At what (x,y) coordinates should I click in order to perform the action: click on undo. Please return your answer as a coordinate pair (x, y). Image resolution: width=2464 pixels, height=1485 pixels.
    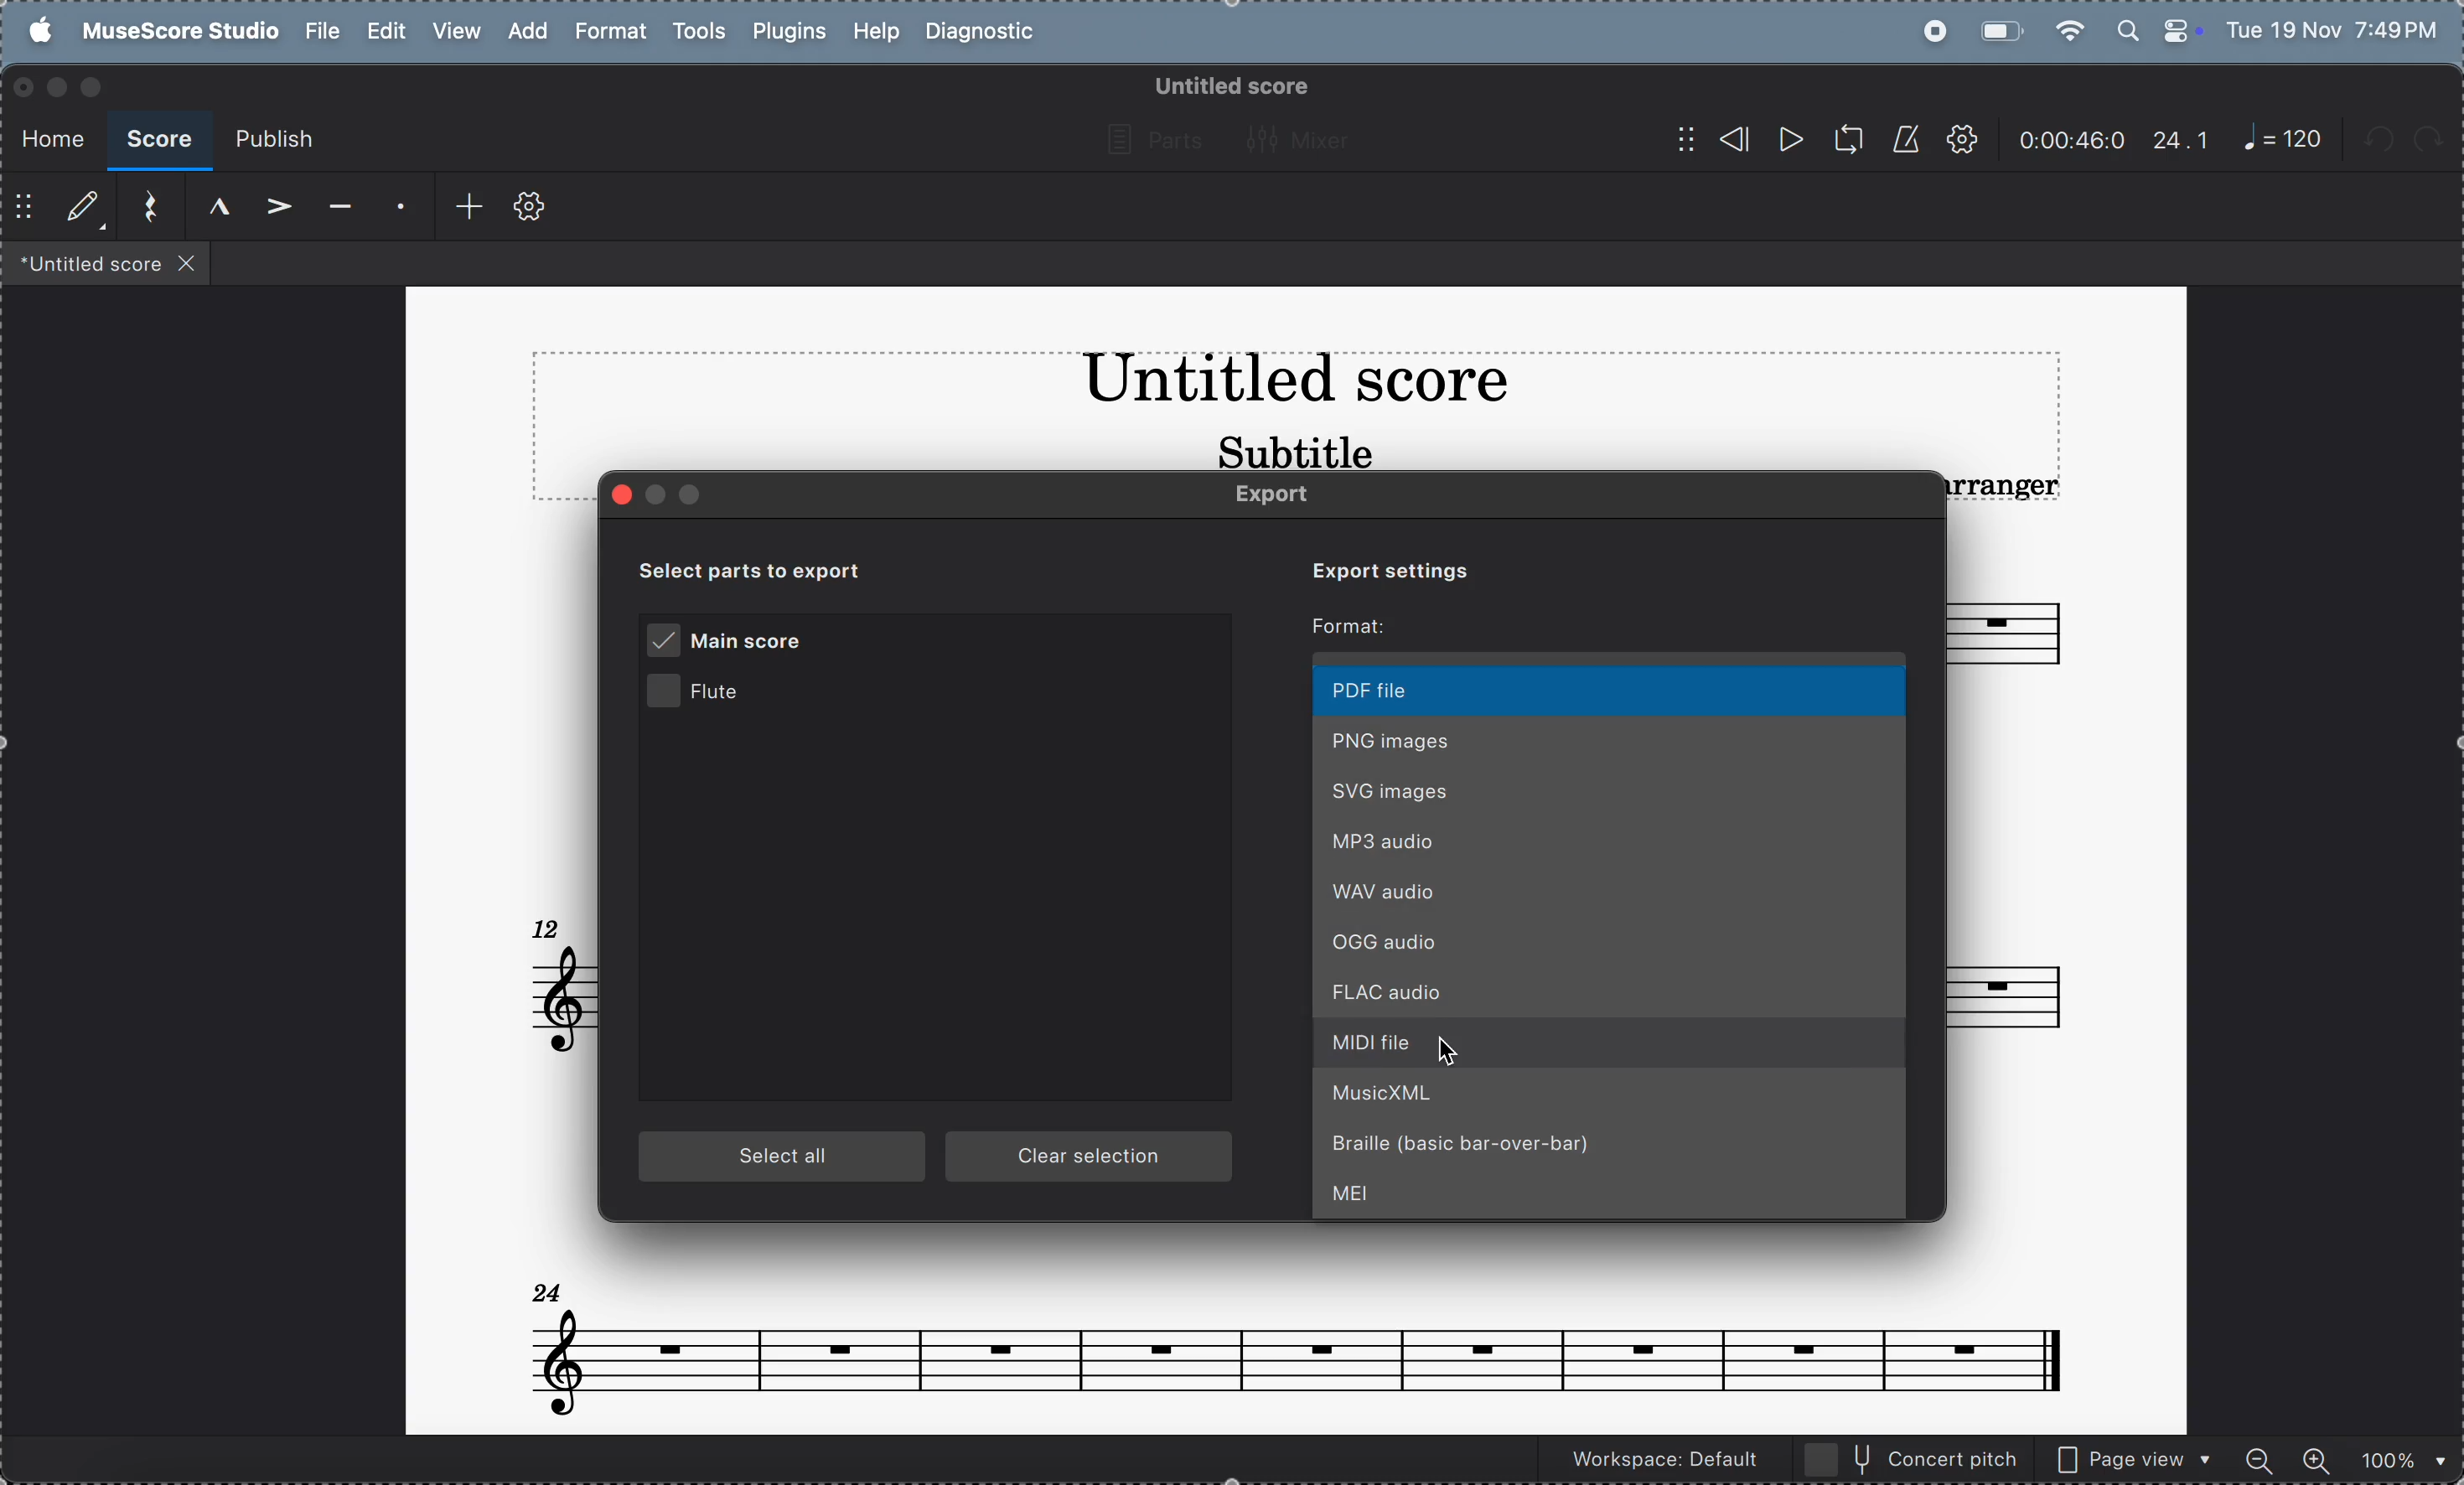
    Looking at the image, I should click on (2383, 143).